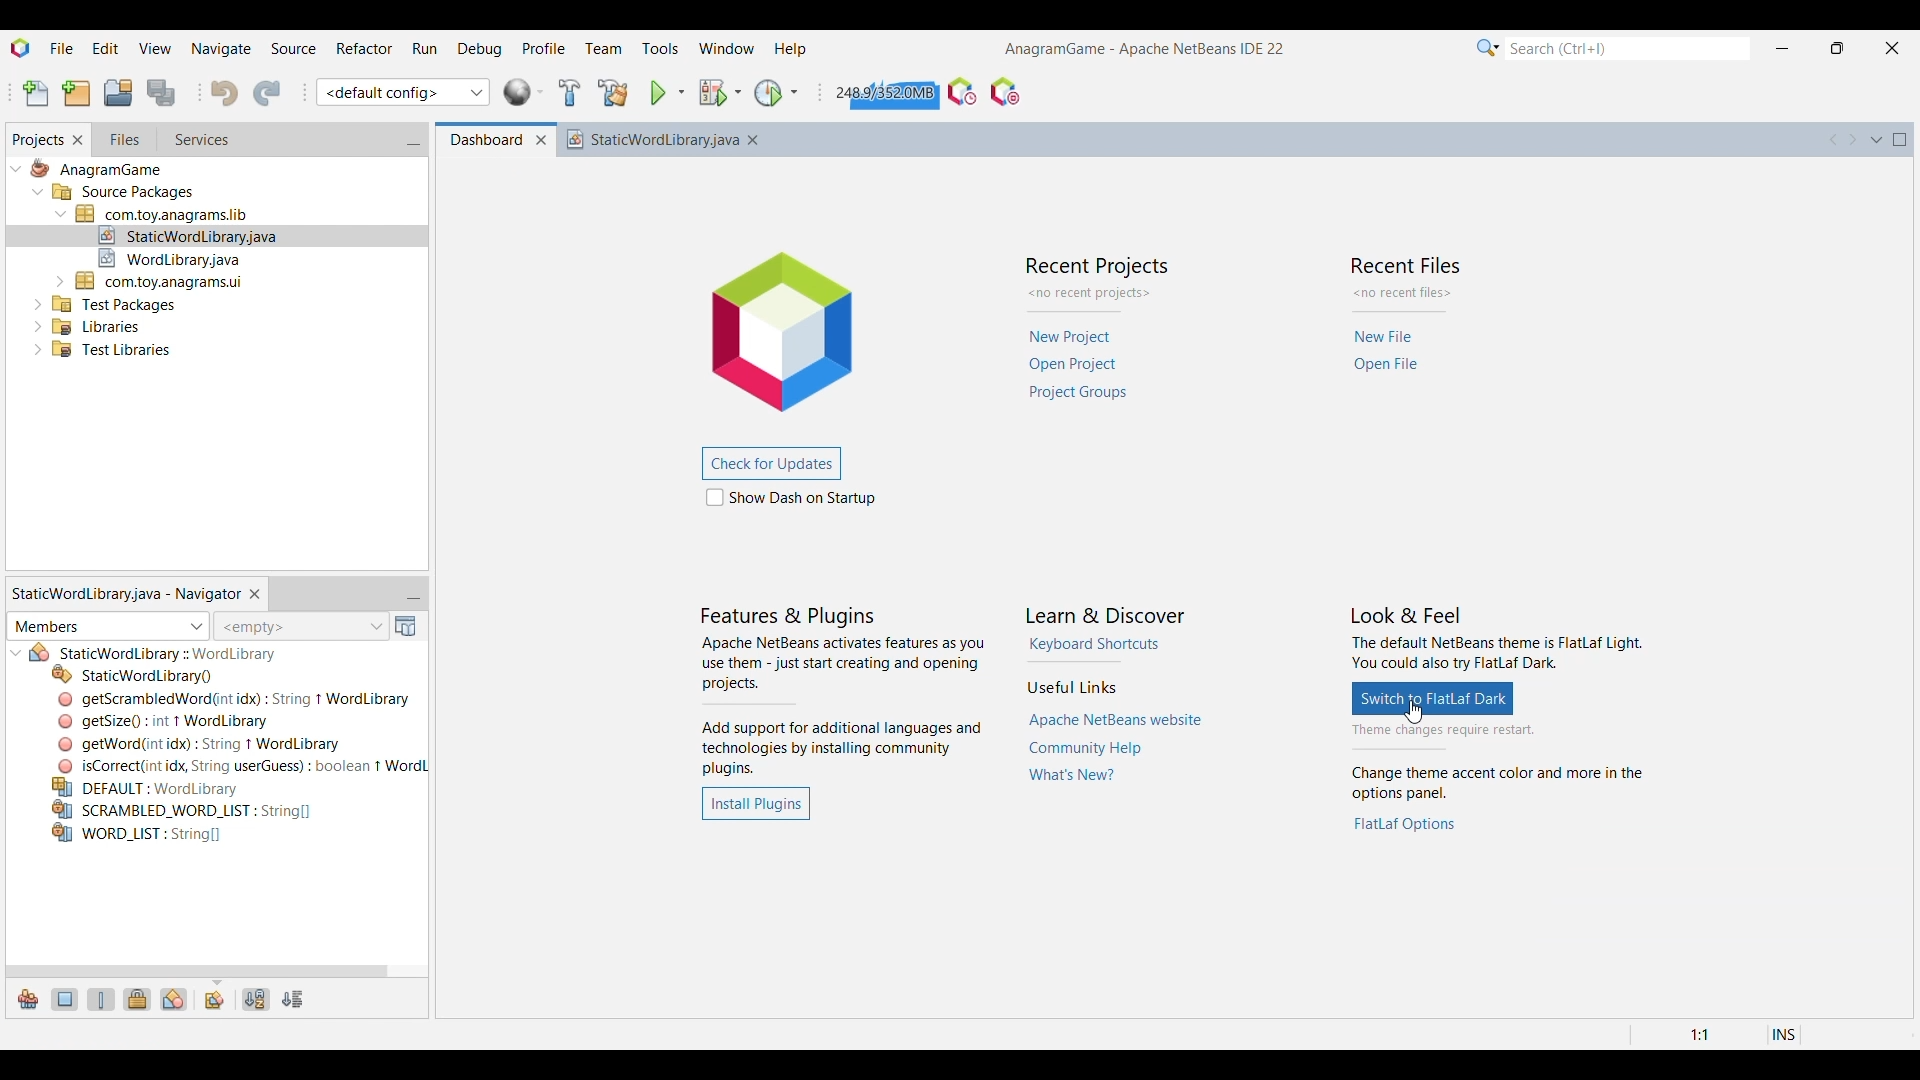 The width and height of the screenshot is (1920, 1080). Describe the element at coordinates (108, 627) in the screenshot. I see `Members/Bean patterns` at that location.